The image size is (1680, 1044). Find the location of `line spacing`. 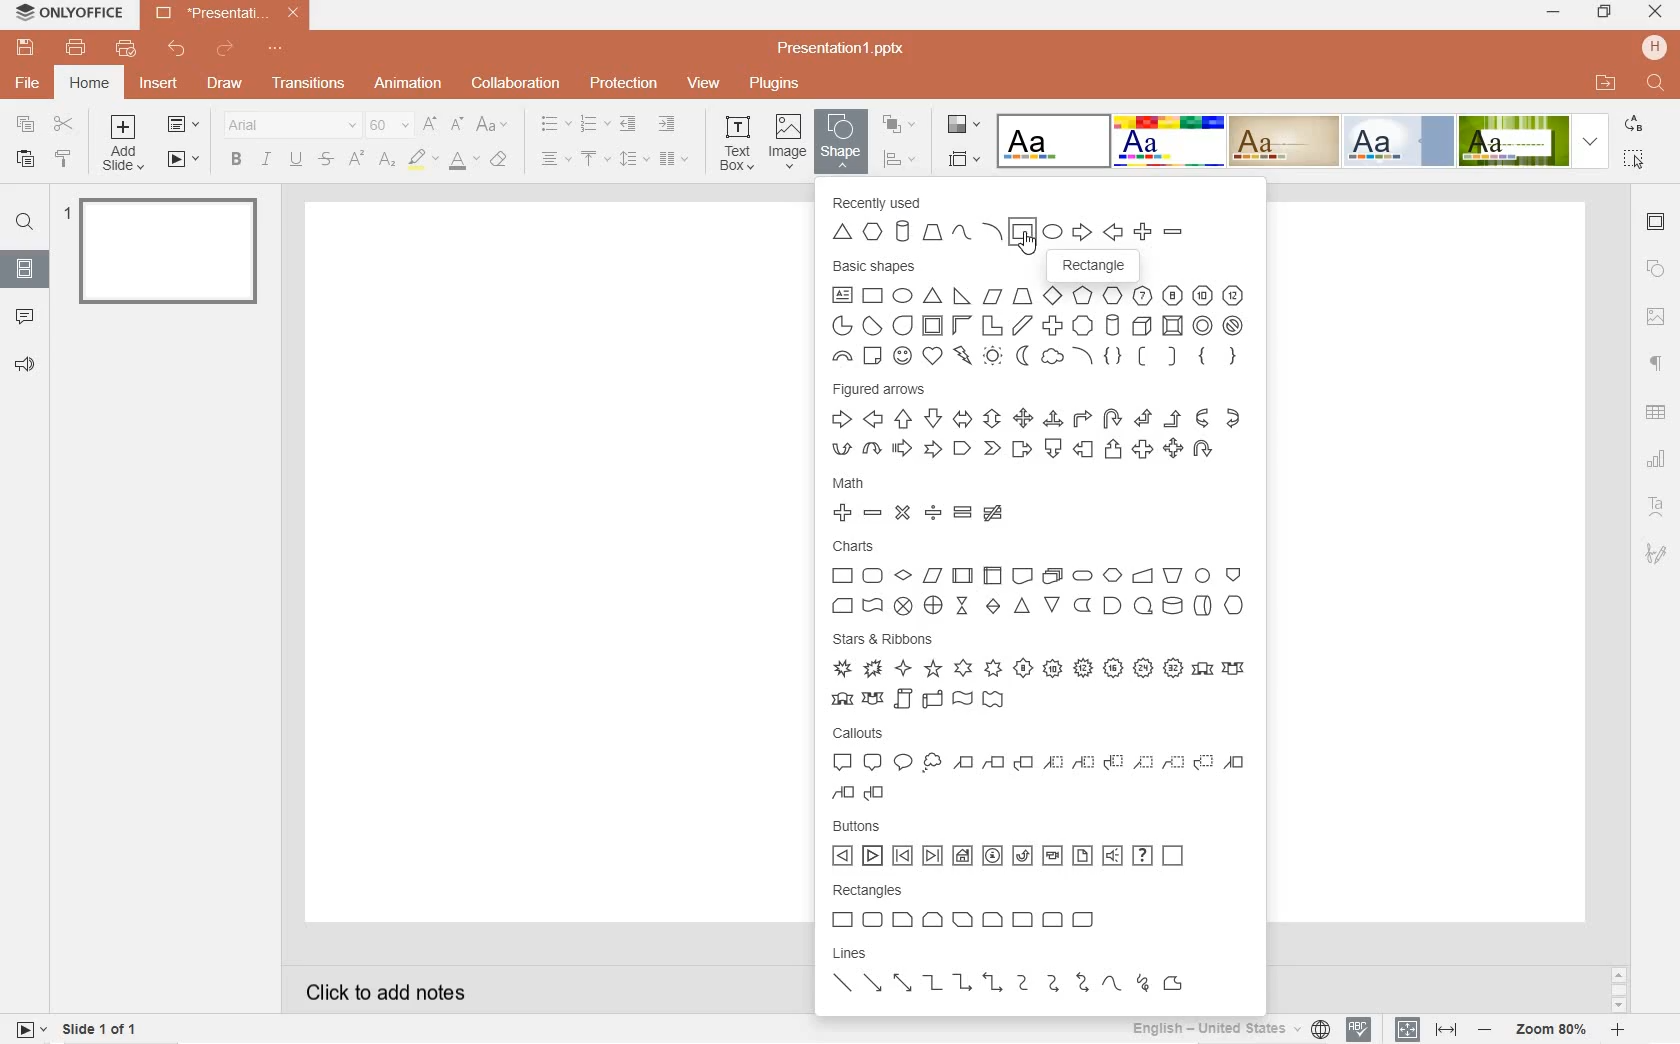

line spacing is located at coordinates (632, 158).